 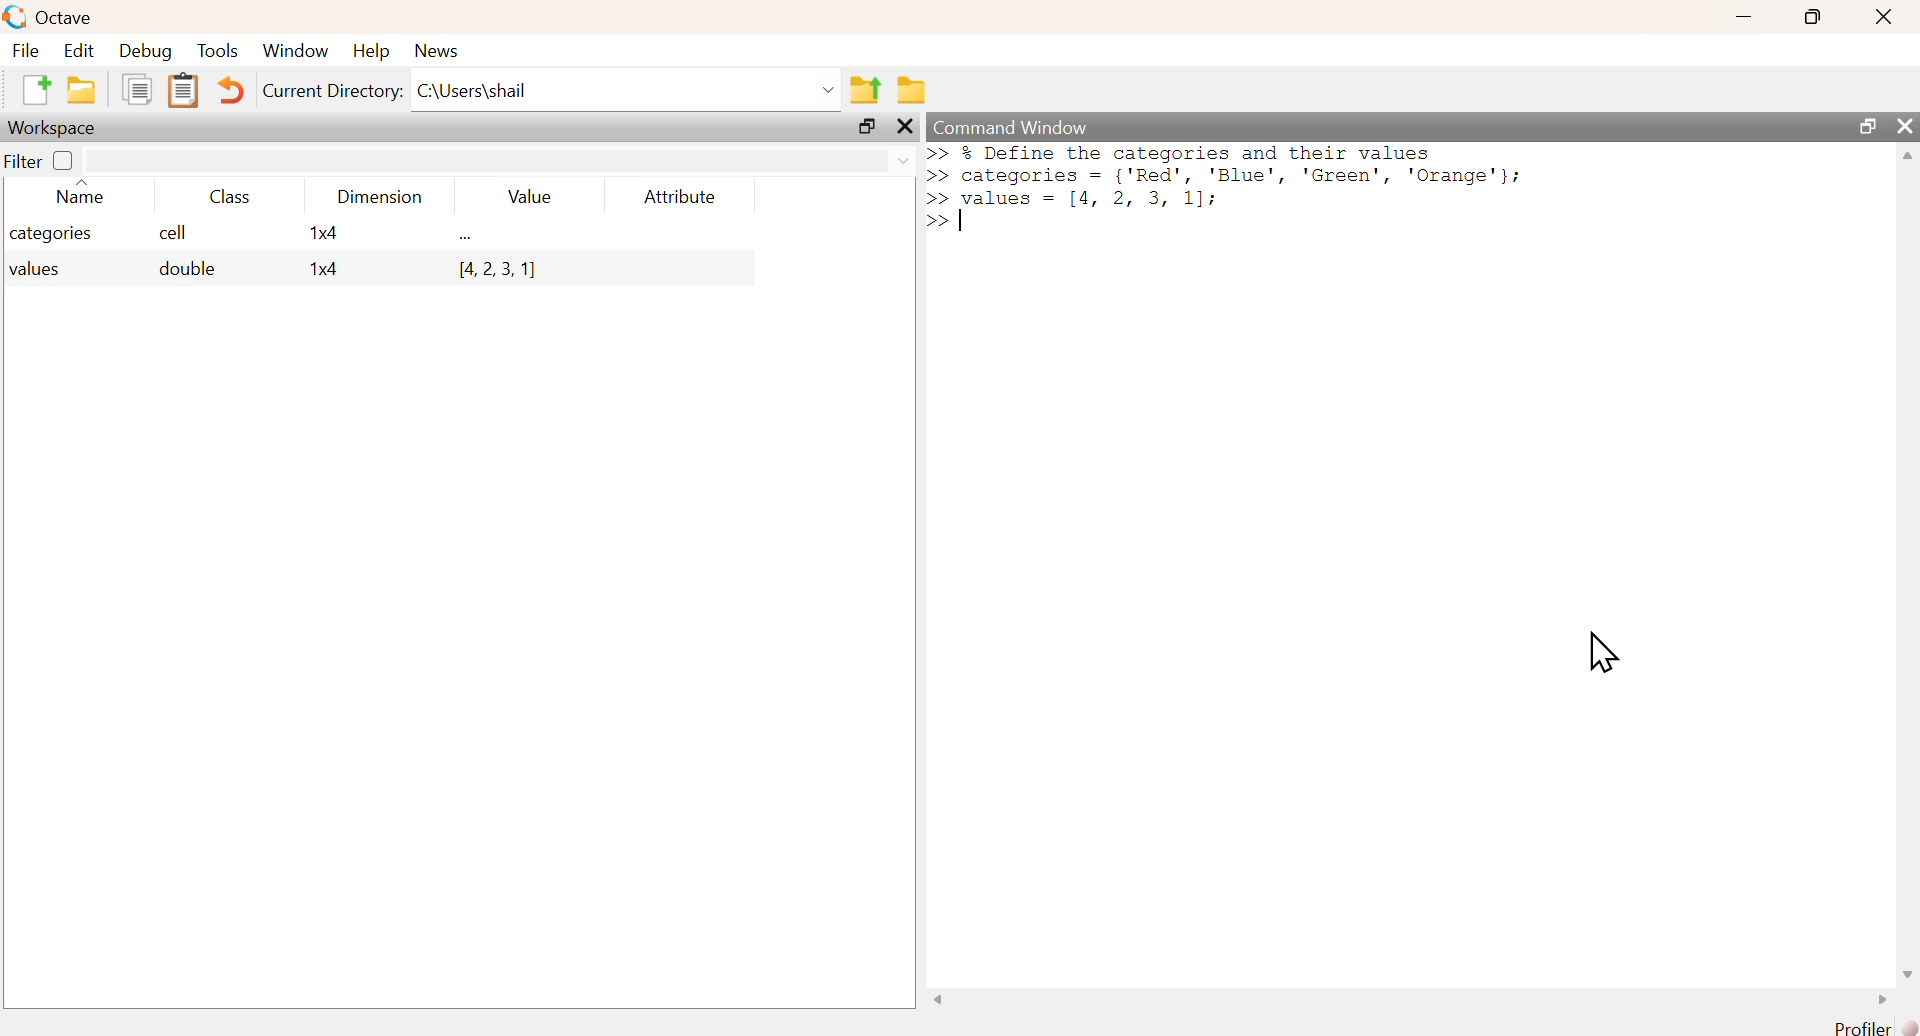 I want to click on scroll left, so click(x=942, y=998).